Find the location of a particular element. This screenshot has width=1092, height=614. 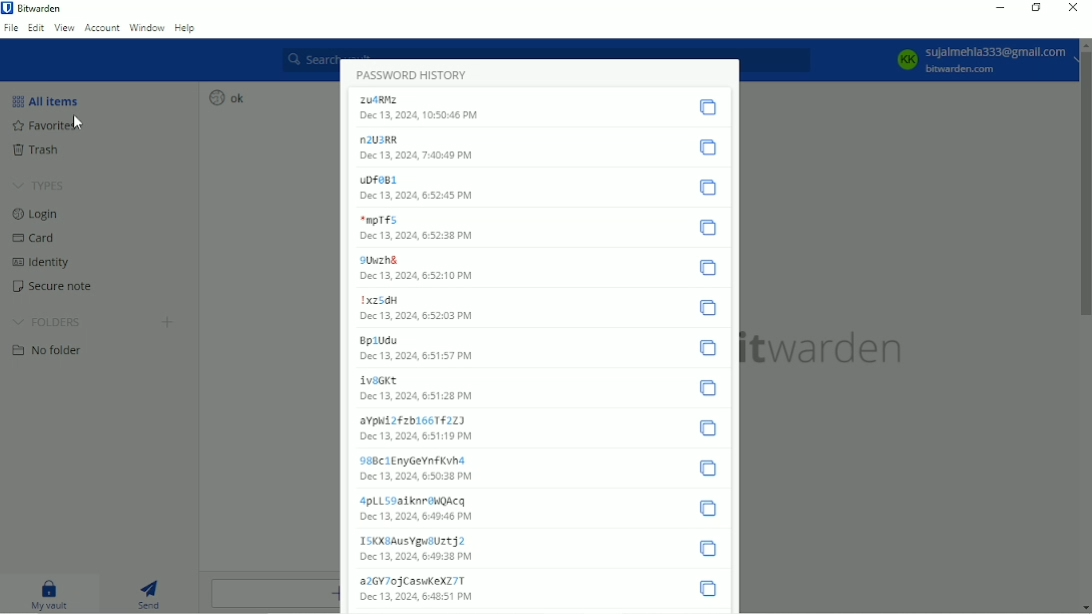

Restore down is located at coordinates (1038, 9).